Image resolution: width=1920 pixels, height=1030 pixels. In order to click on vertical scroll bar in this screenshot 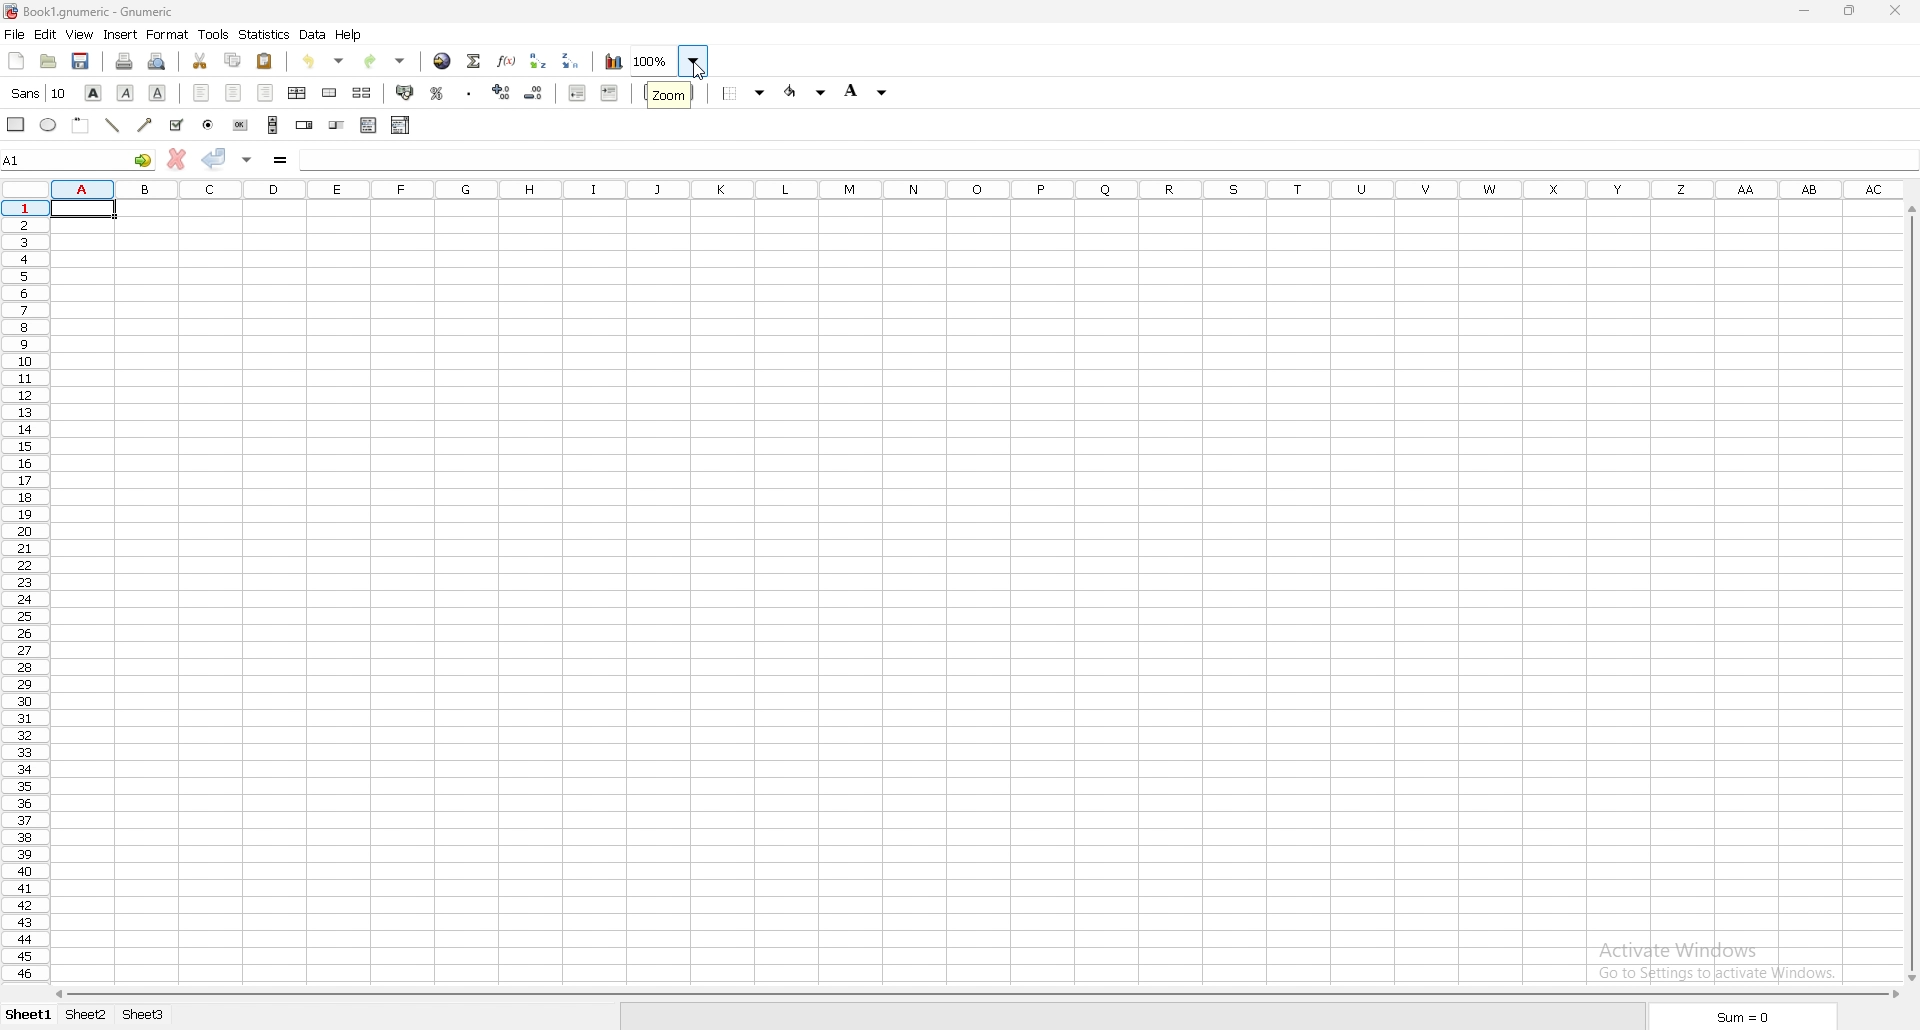, I will do `click(1914, 591)`.